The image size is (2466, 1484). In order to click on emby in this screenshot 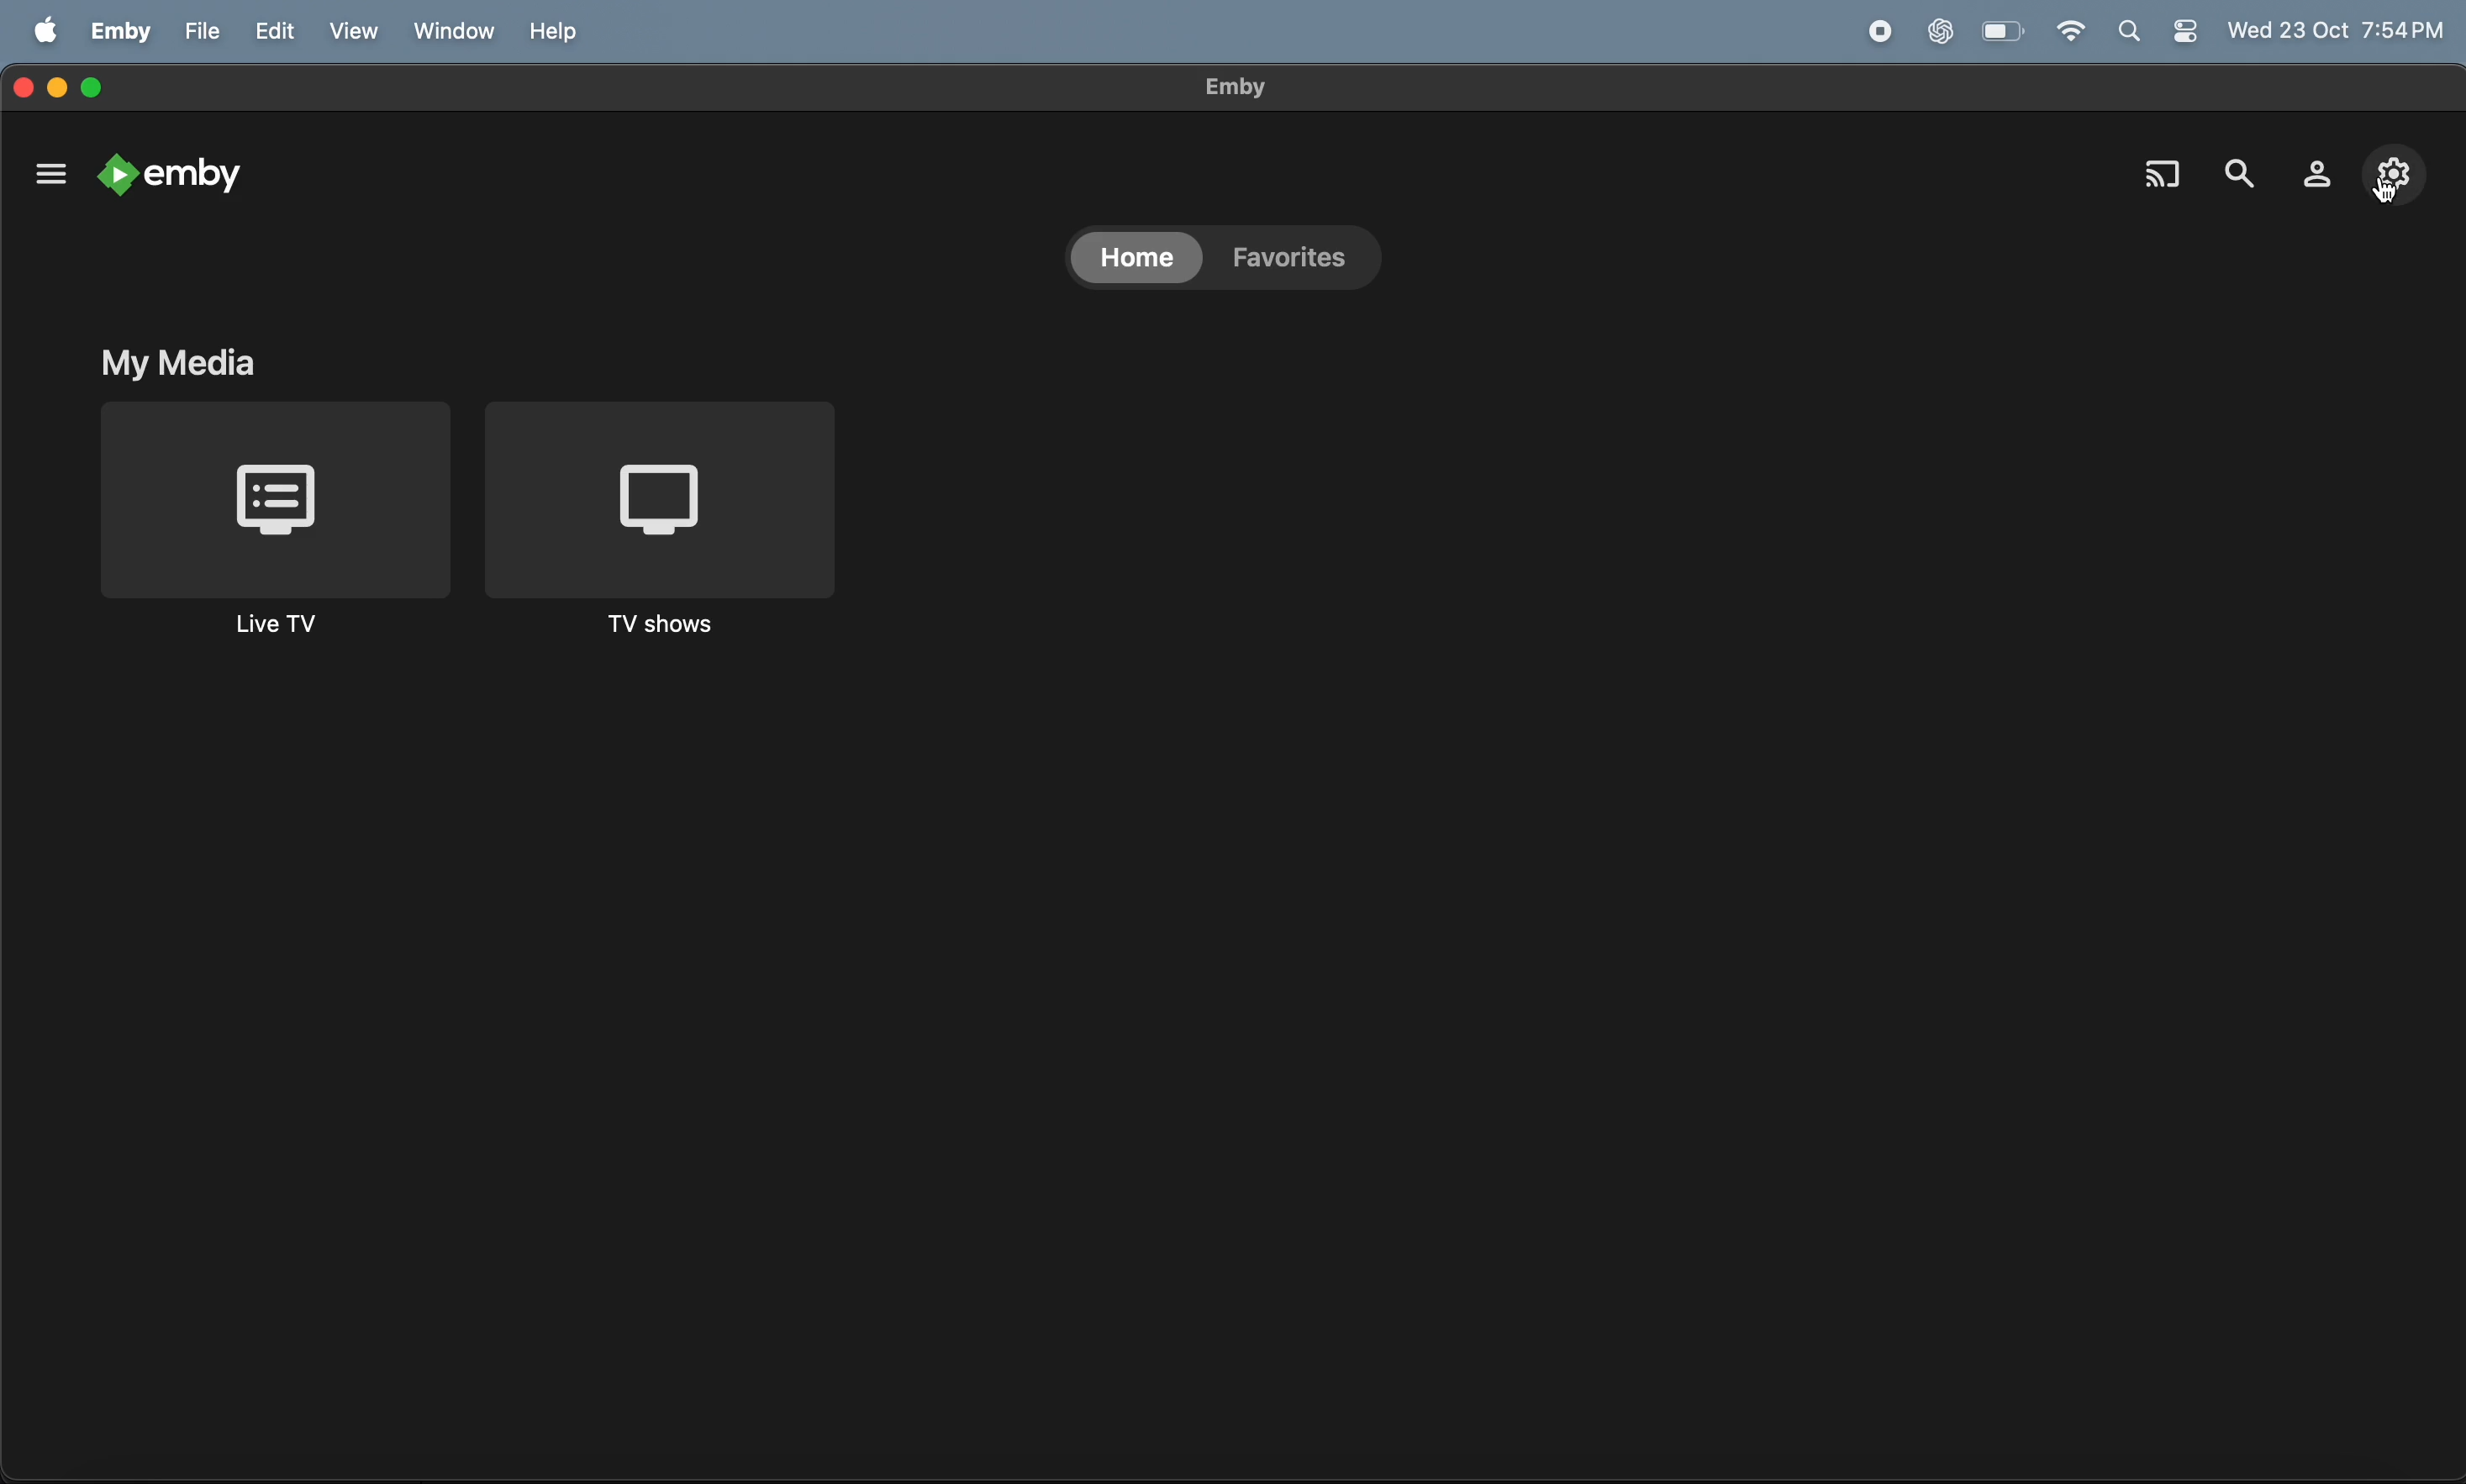, I will do `click(124, 30)`.